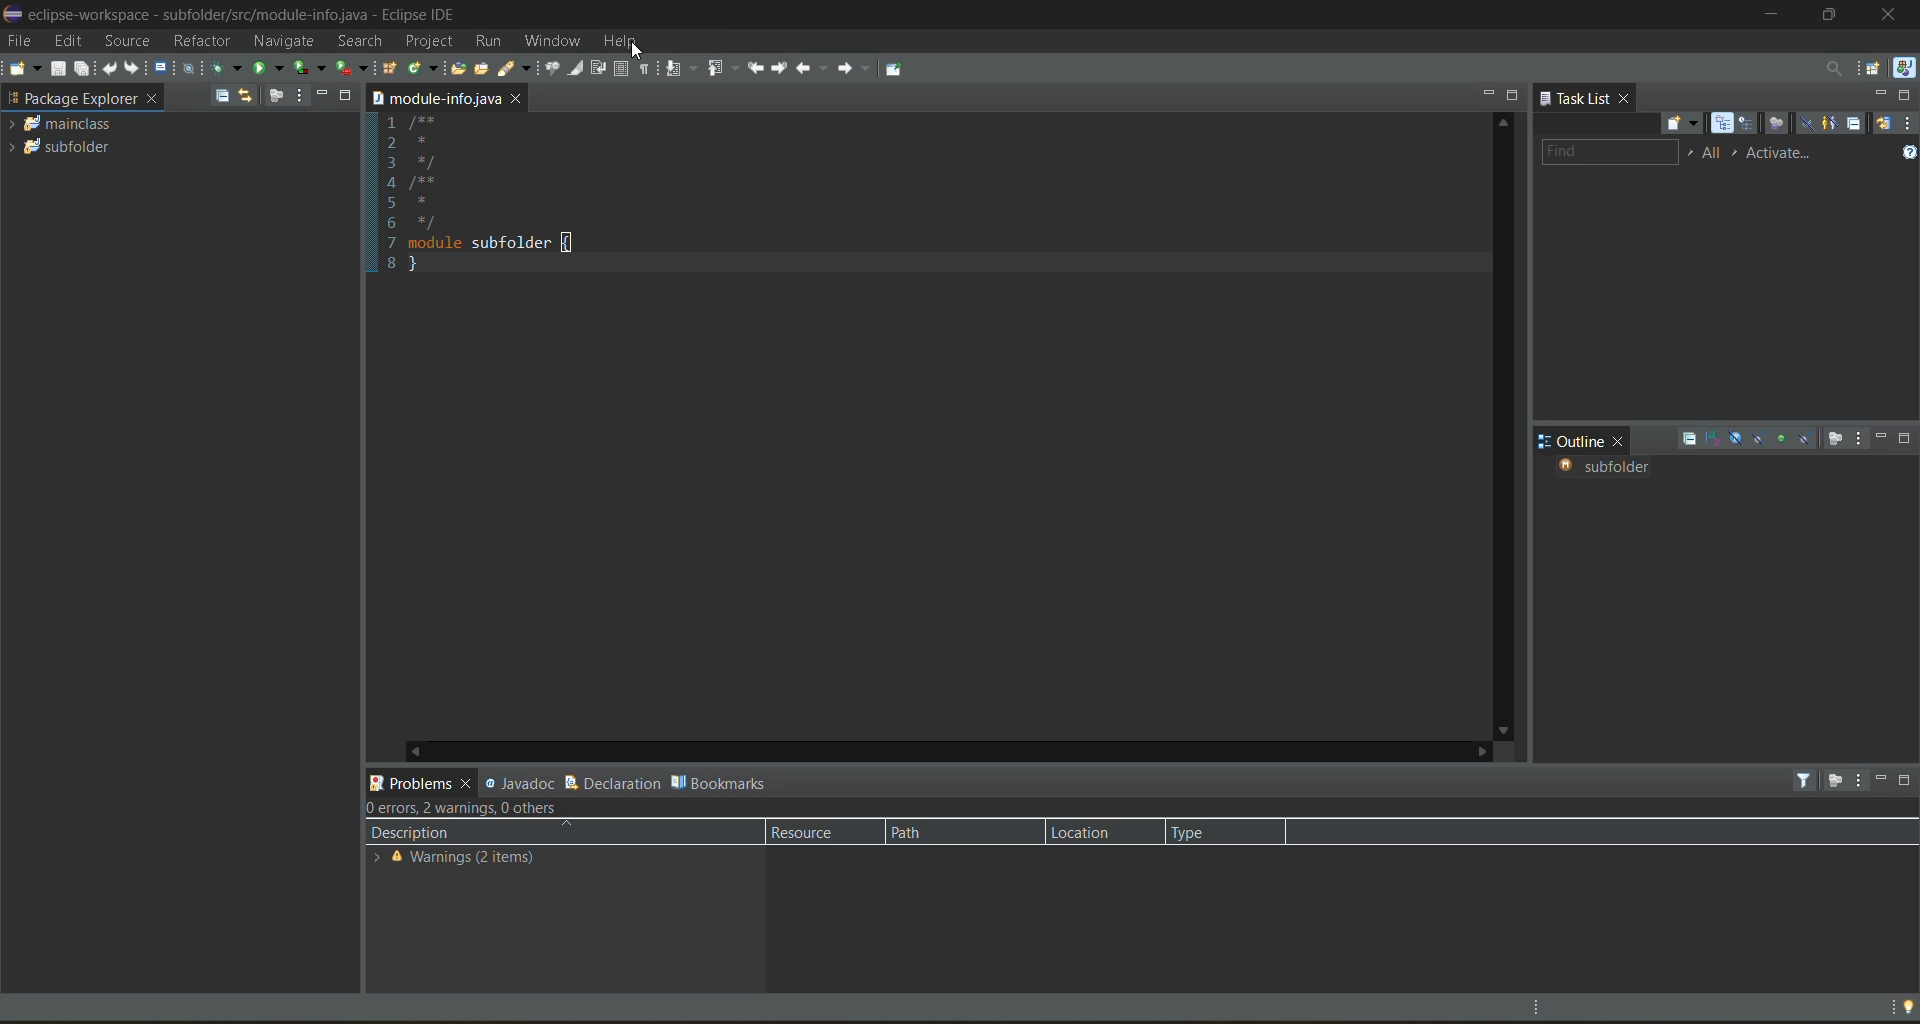 This screenshot has width=1920, height=1024. What do you see at coordinates (133, 42) in the screenshot?
I see `source` at bounding box center [133, 42].